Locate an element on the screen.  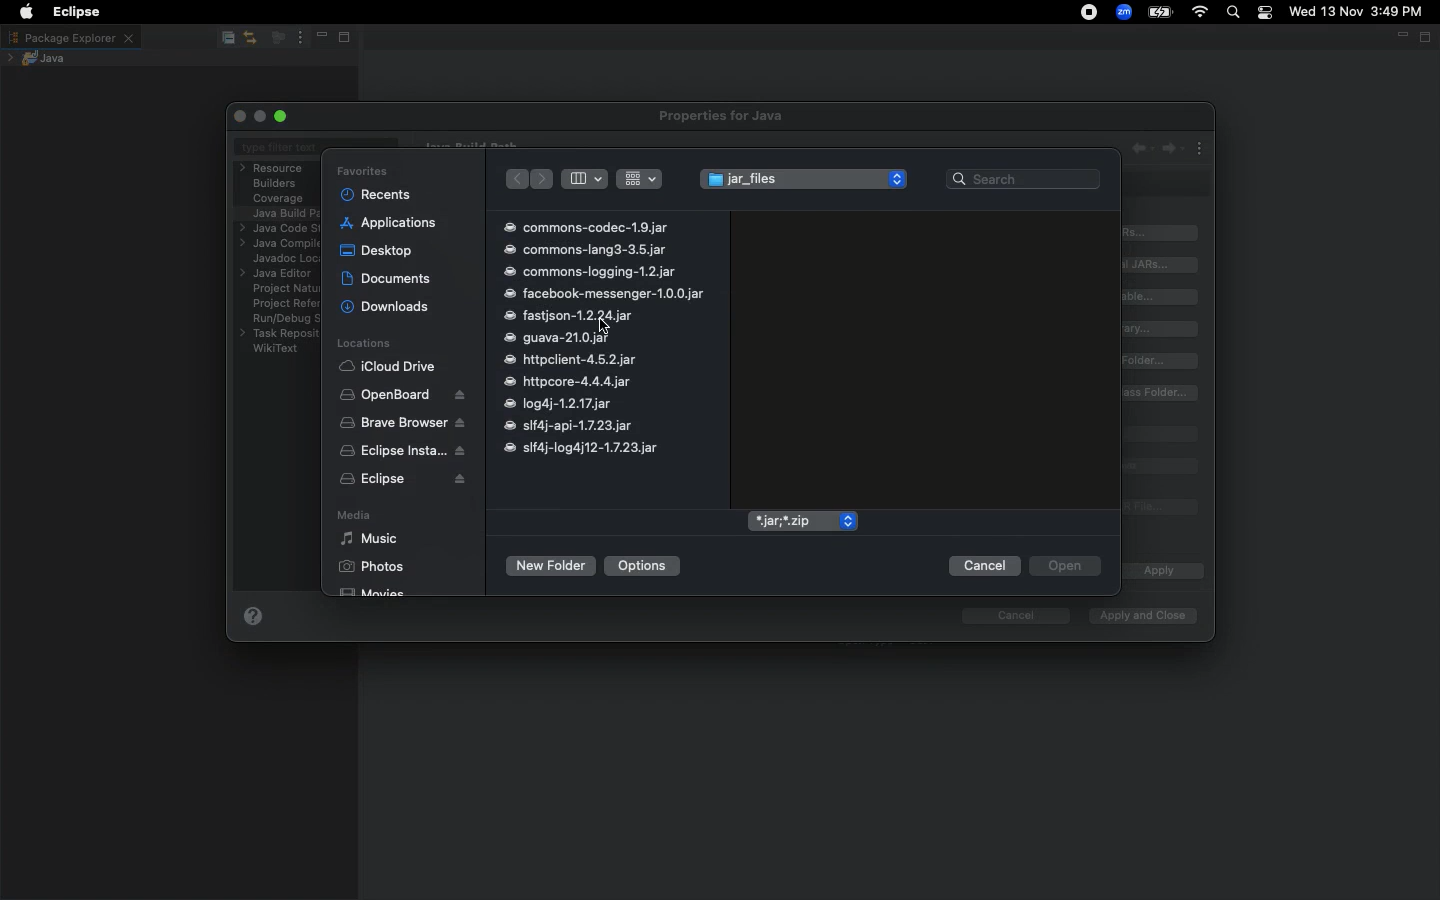
OpenBoard is located at coordinates (404, 395).